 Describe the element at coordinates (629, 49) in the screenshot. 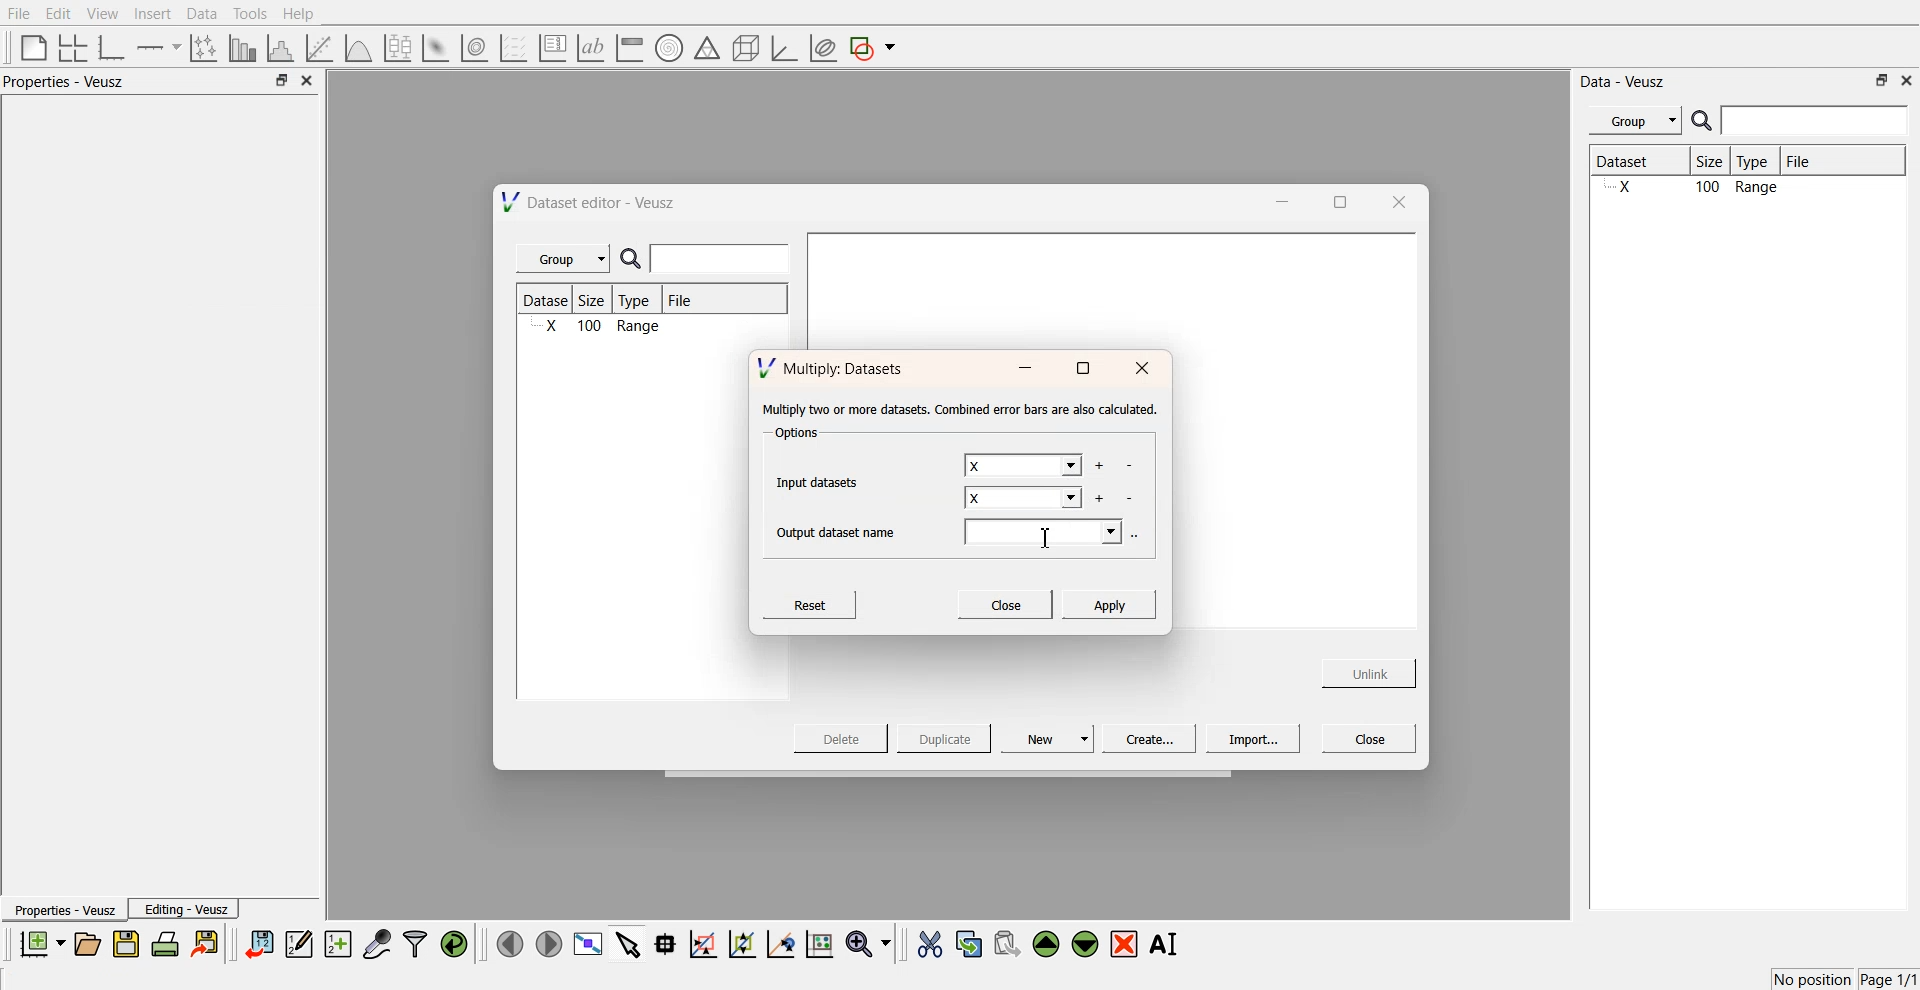

I see `image color bar` at that location.